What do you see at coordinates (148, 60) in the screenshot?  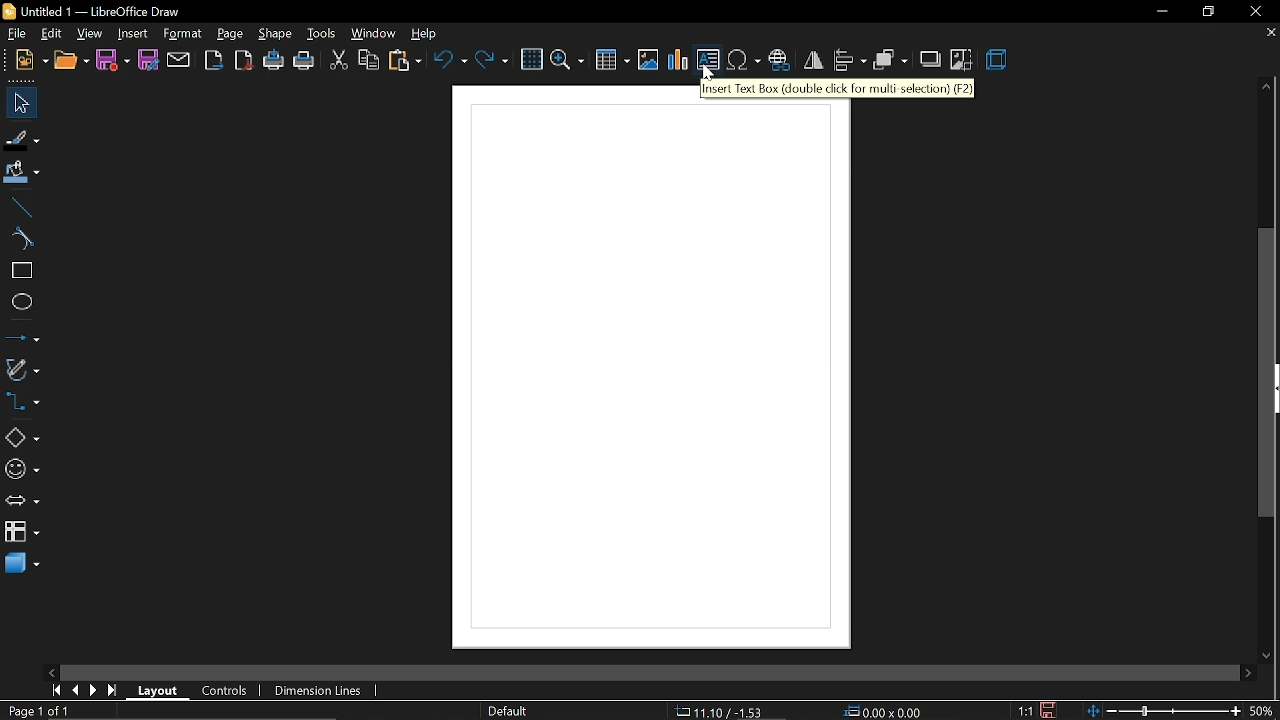 I see `save as` at bounding box center [148, 60].